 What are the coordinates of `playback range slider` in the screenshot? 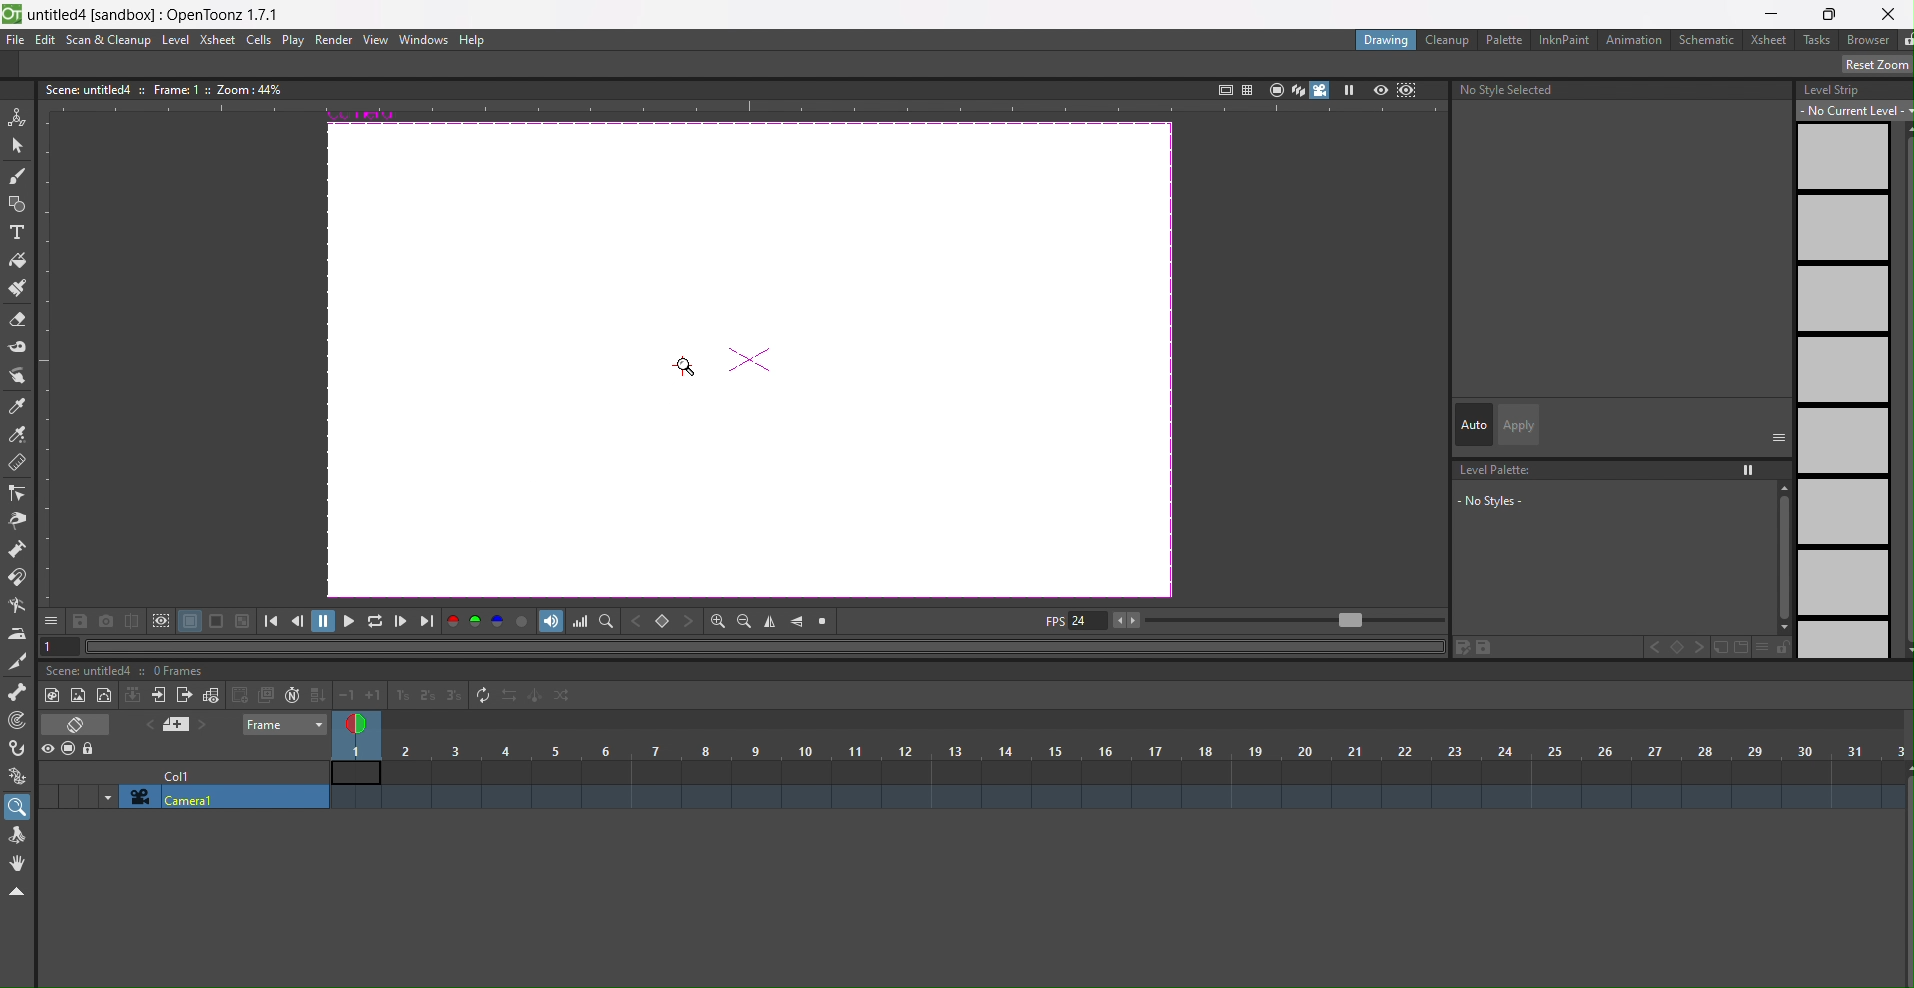 It's located at (1282, 618).